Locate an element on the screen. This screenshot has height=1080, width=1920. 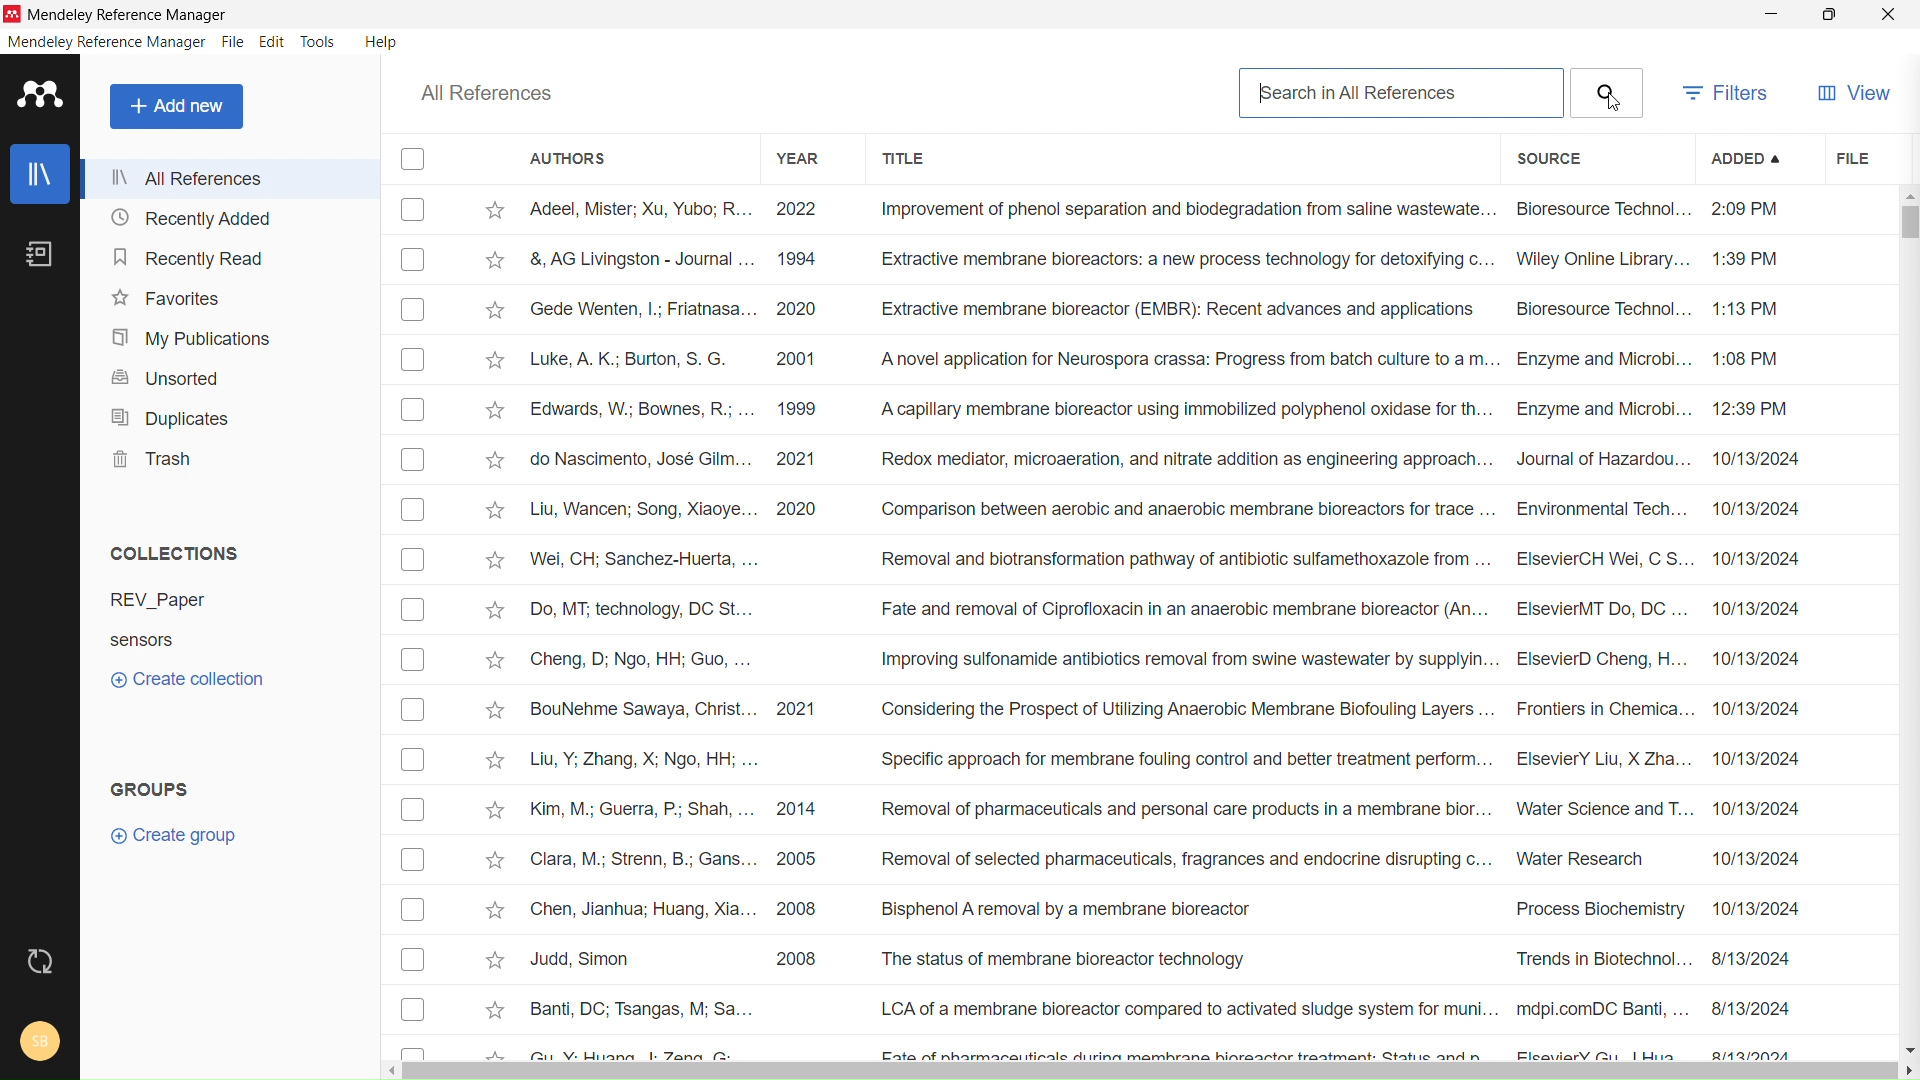
sync is located at coordinates (39, 962).